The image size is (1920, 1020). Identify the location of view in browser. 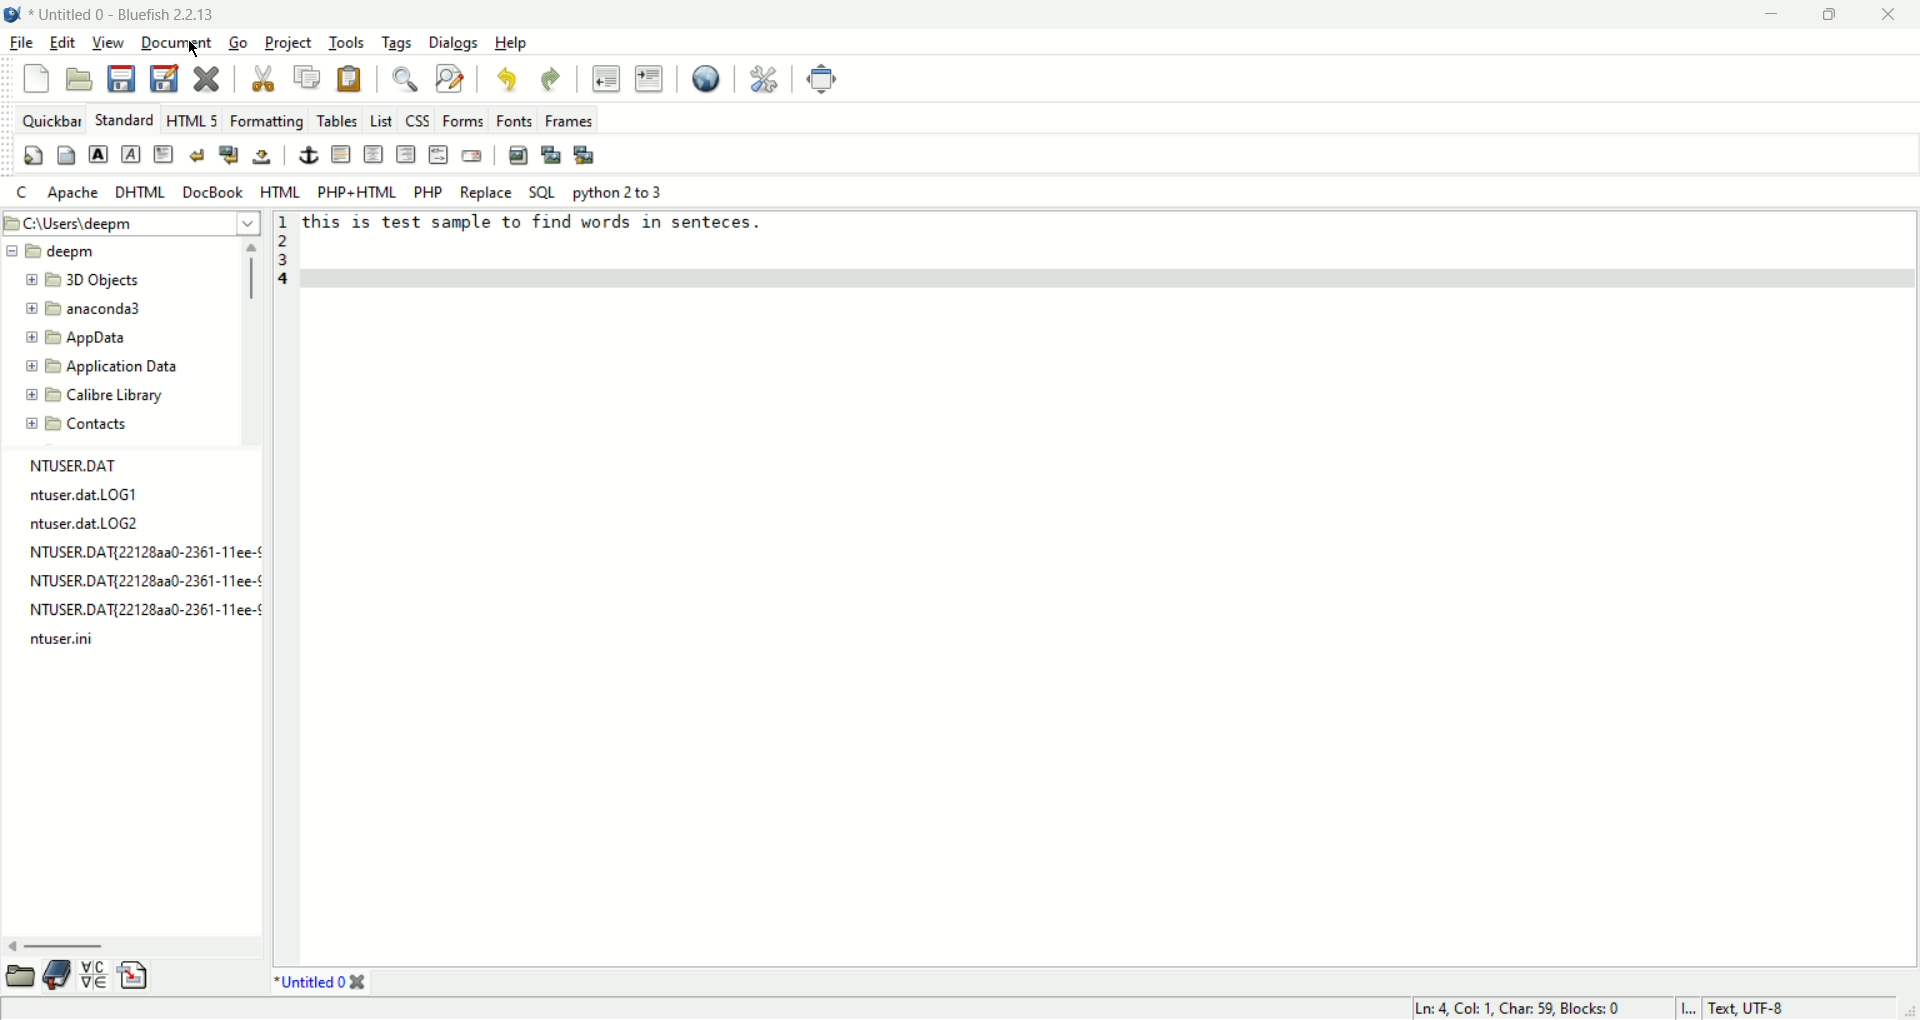
(702, 80).